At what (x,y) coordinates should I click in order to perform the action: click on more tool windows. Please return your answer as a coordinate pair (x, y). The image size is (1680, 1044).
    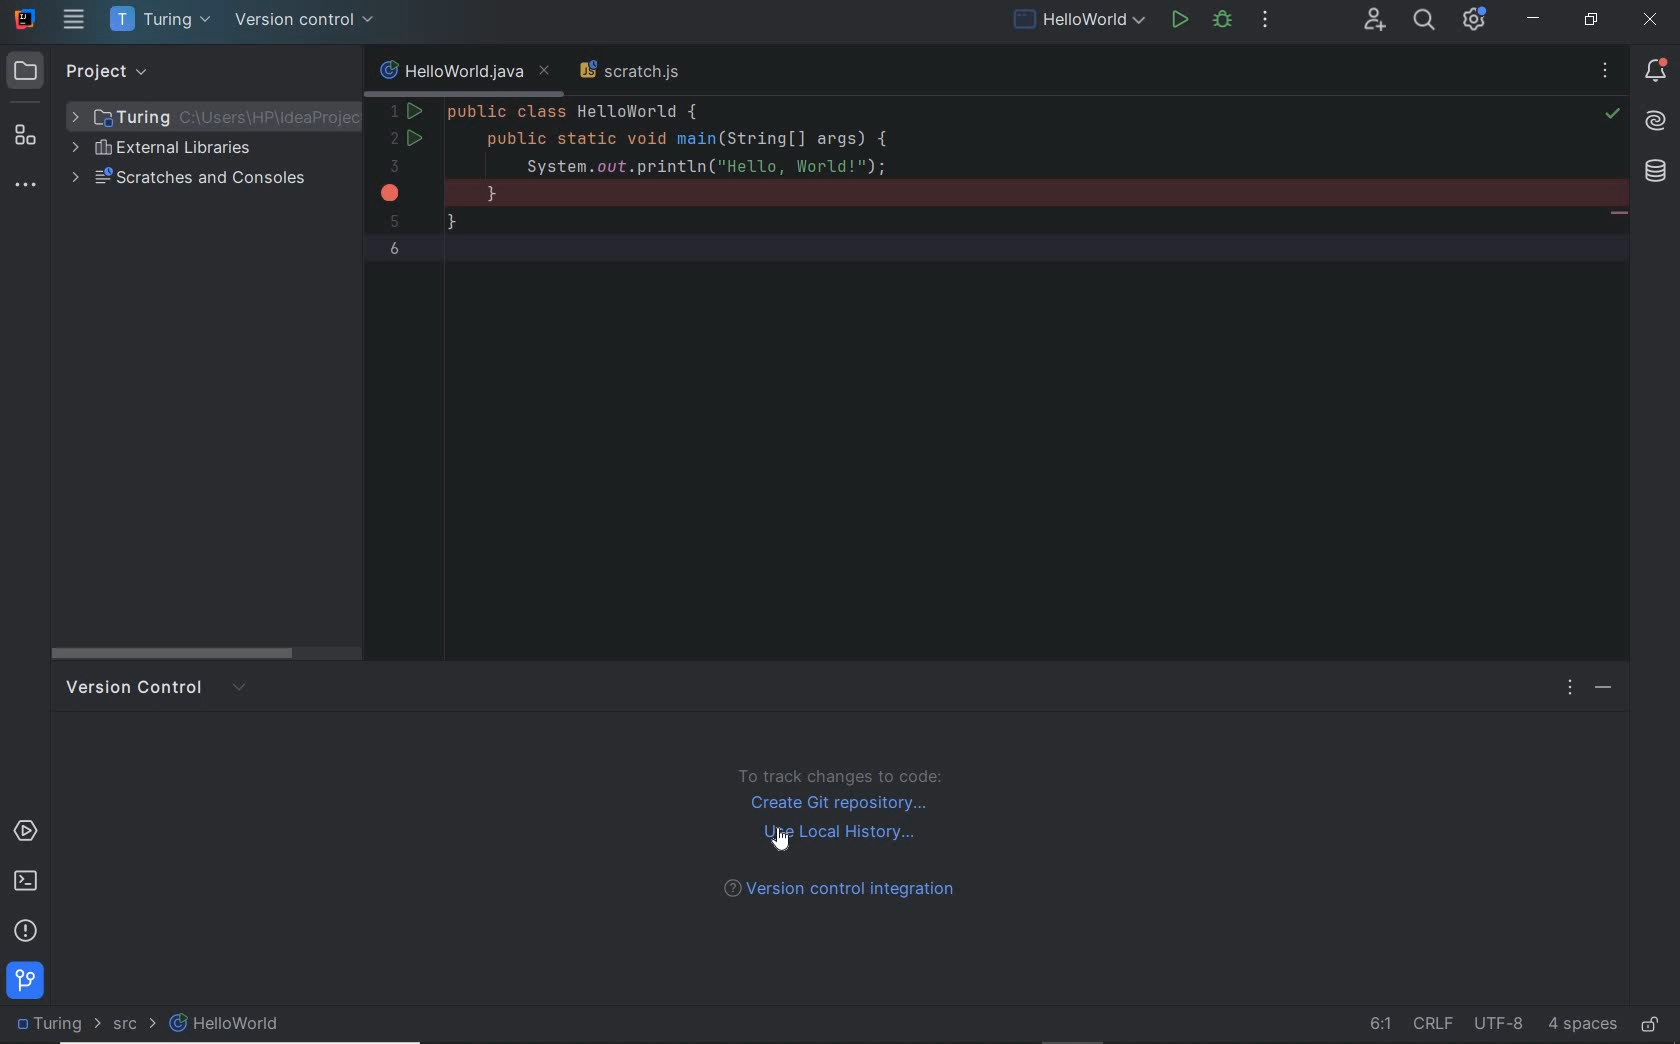
    Looking at the image, I should click on (27, 185).